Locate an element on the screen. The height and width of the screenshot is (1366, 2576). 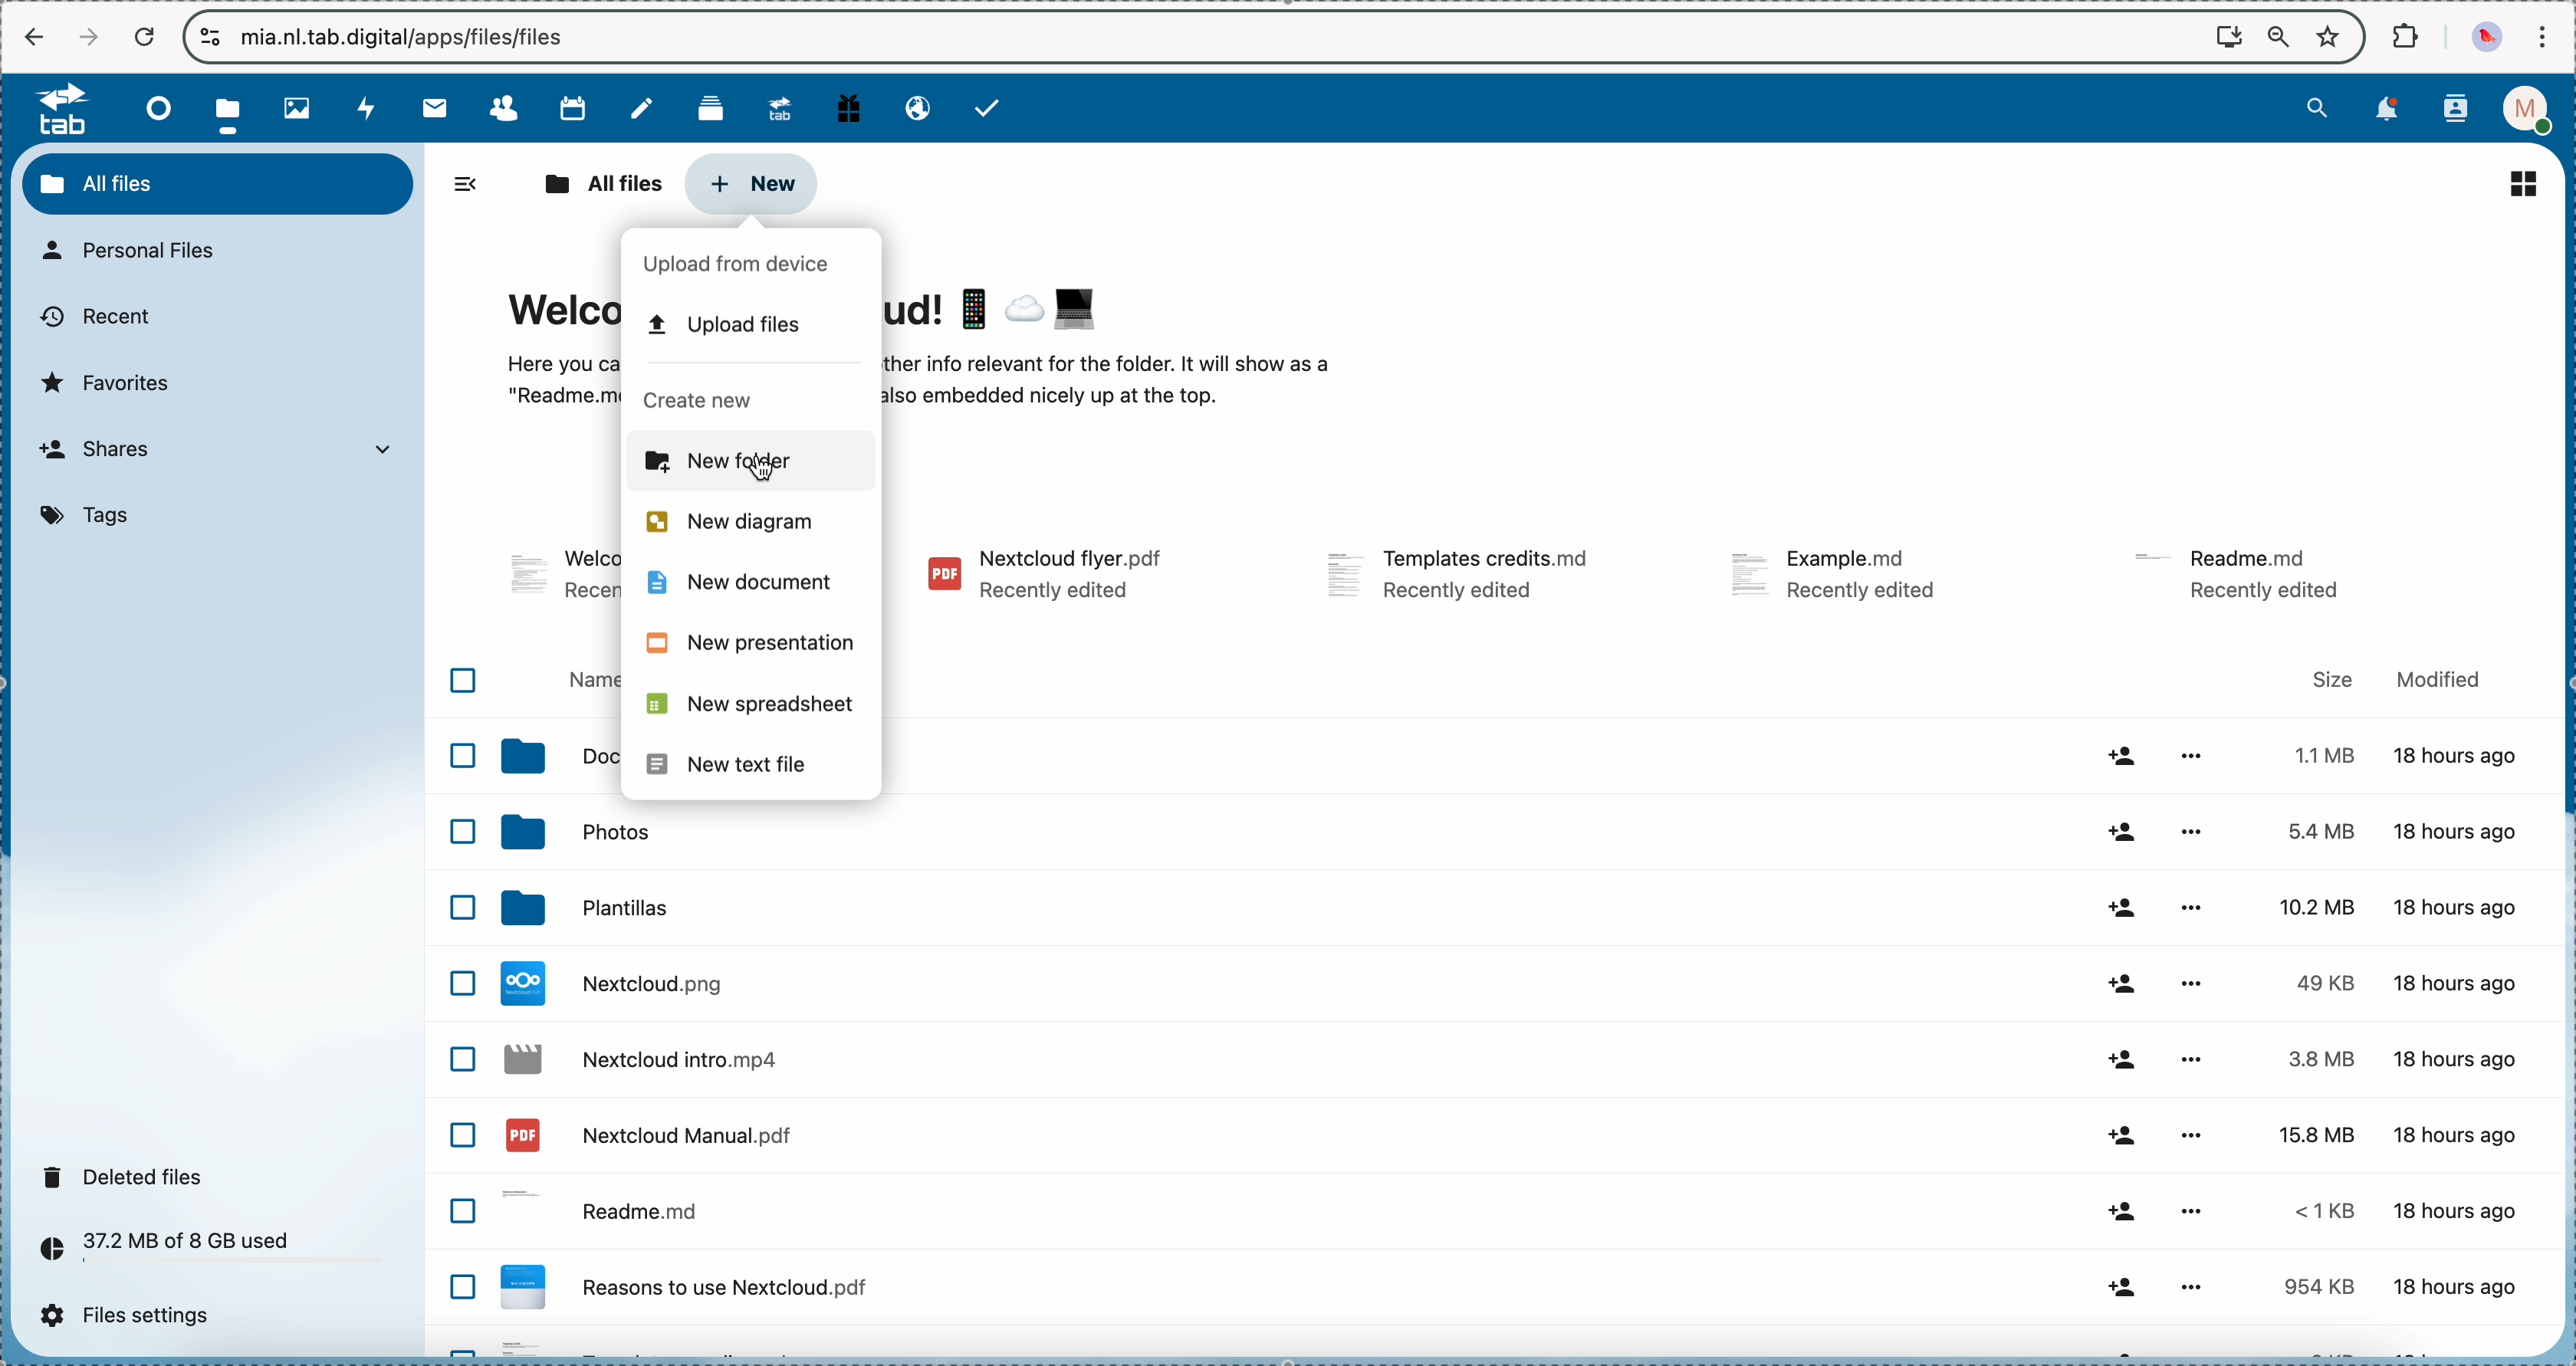
tasks is located at coordinates (990, 108).